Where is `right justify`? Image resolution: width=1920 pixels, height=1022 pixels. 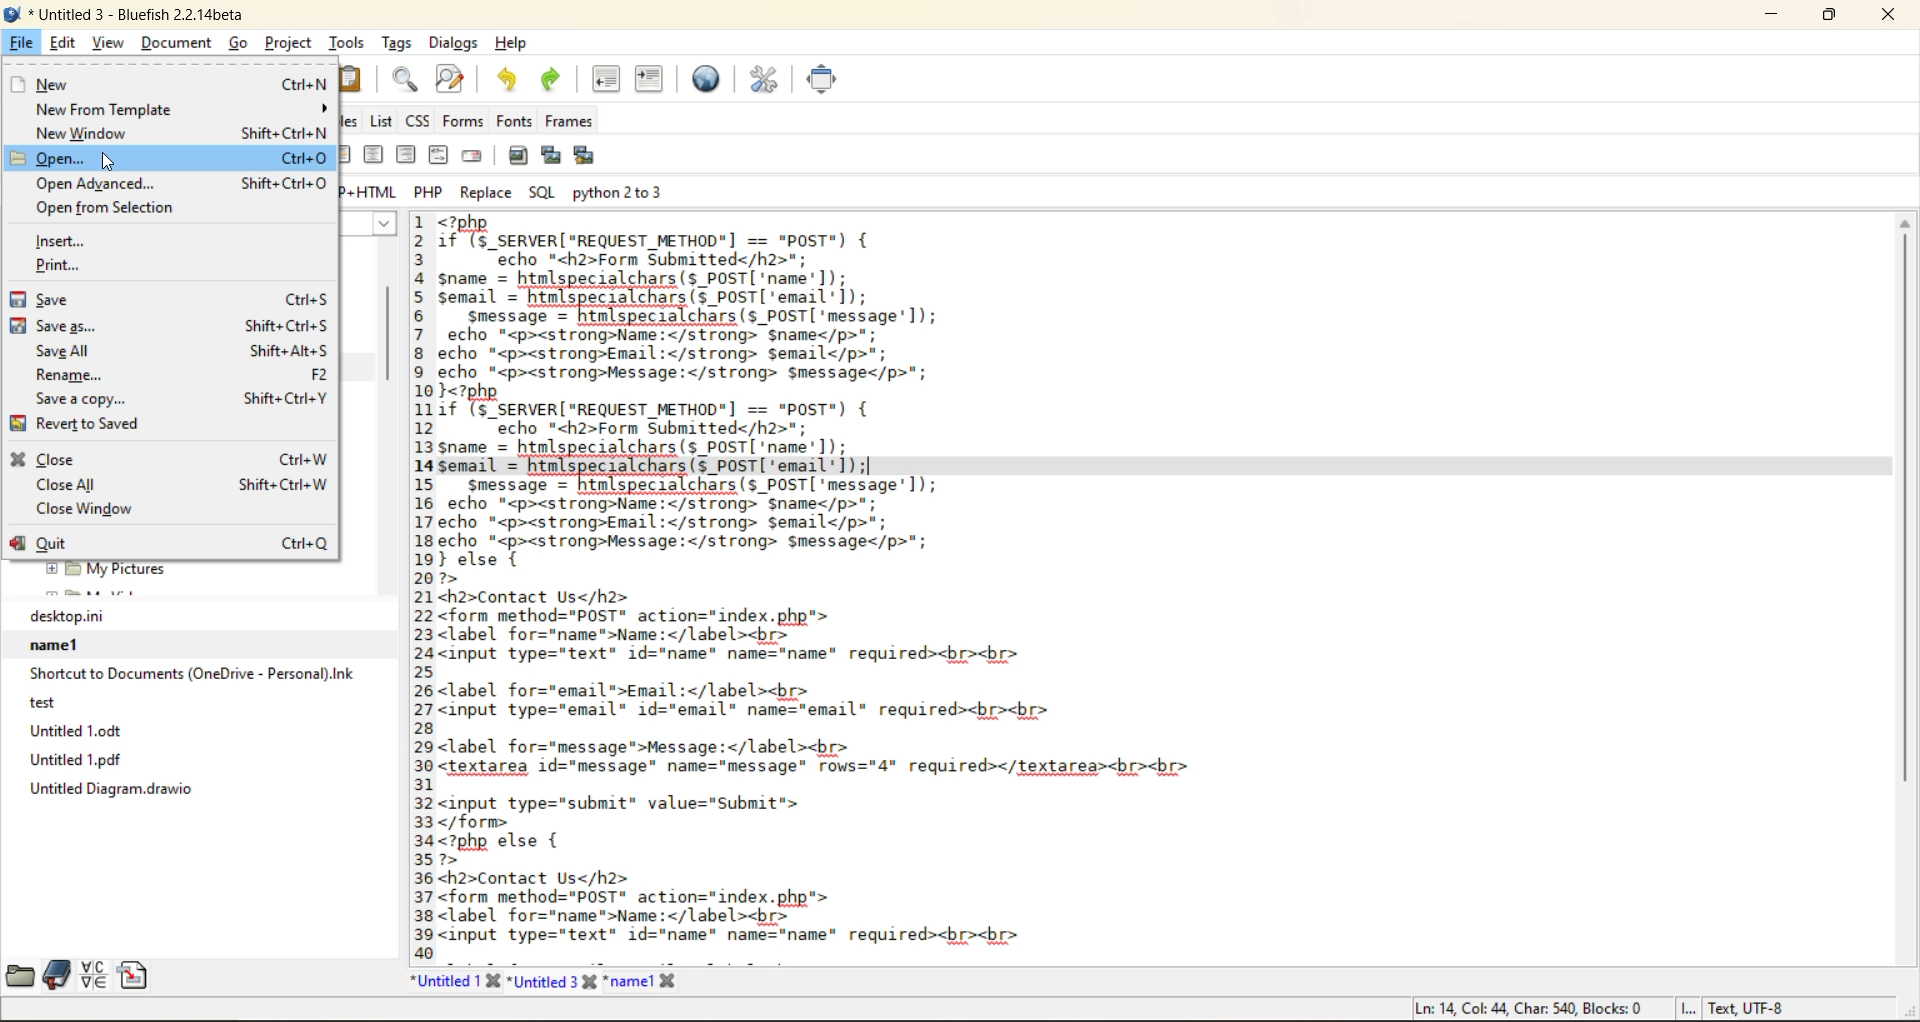
right justify is located at coordinates (406, 155).